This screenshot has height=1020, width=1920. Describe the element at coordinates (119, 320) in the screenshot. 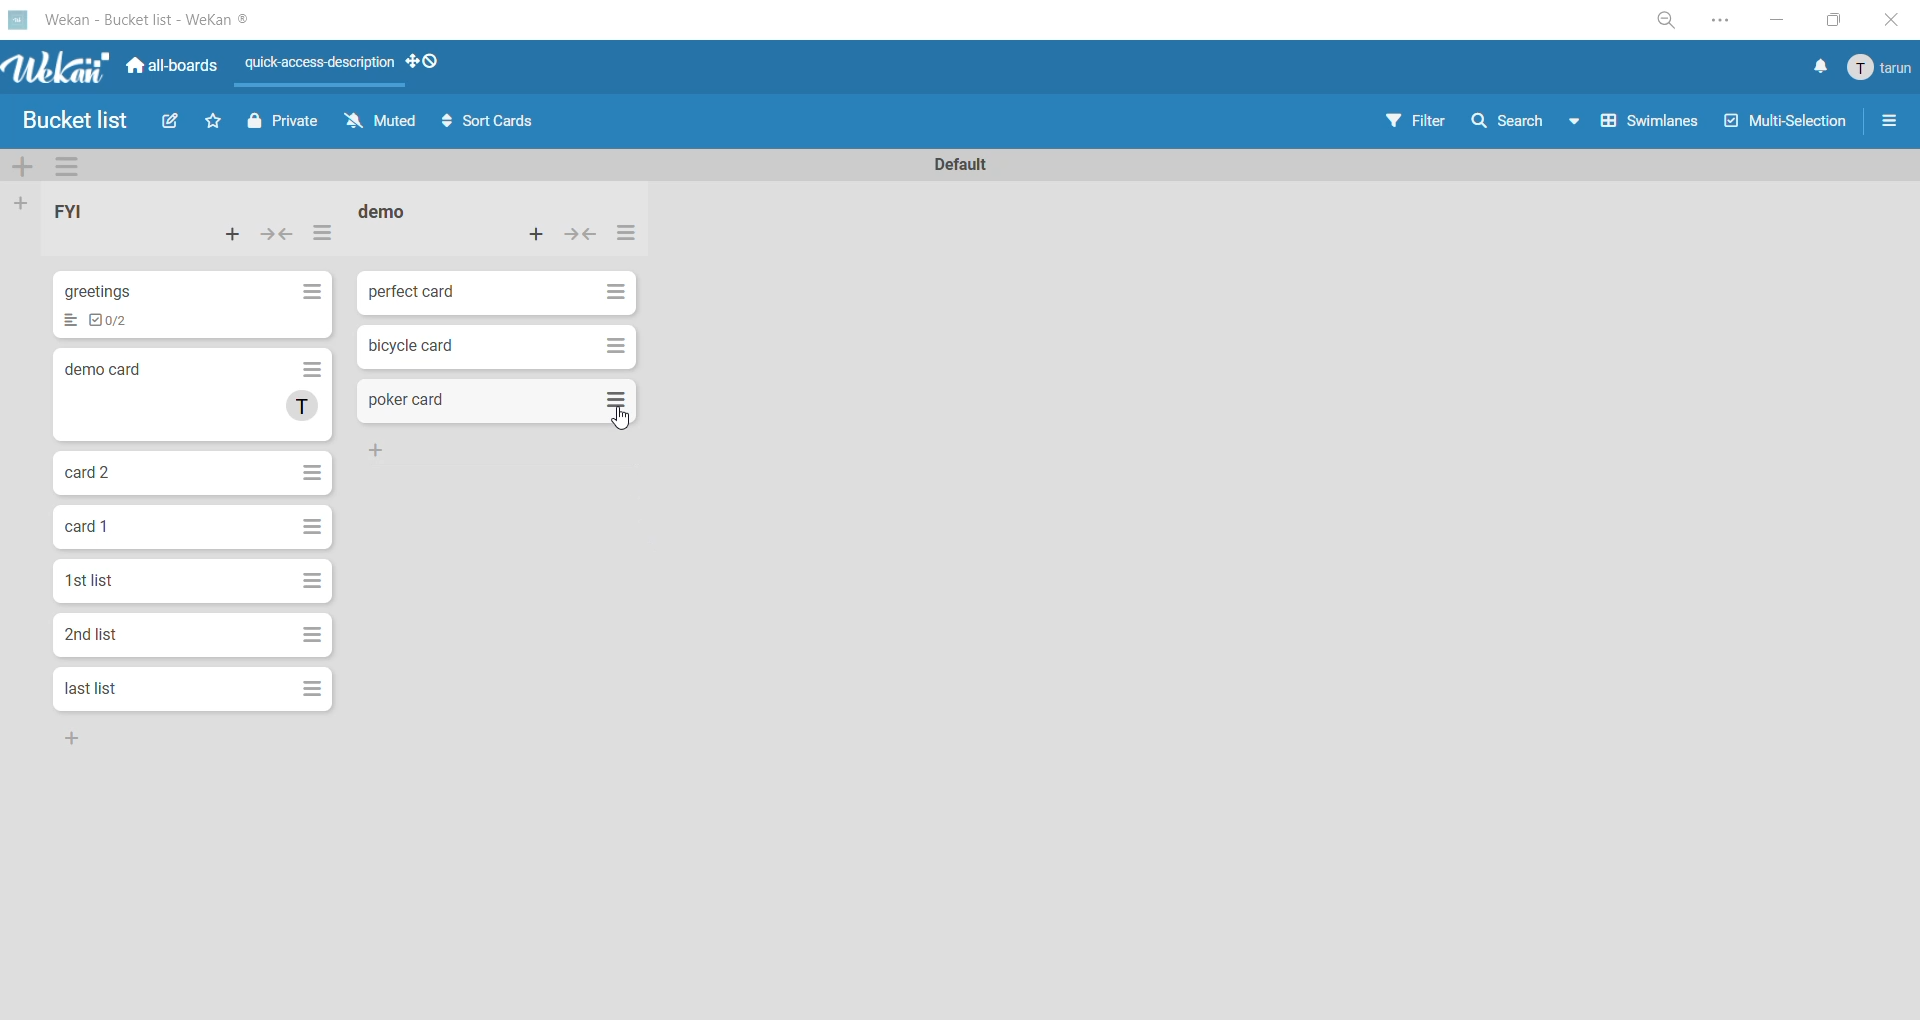

I see `To-do` at that location.